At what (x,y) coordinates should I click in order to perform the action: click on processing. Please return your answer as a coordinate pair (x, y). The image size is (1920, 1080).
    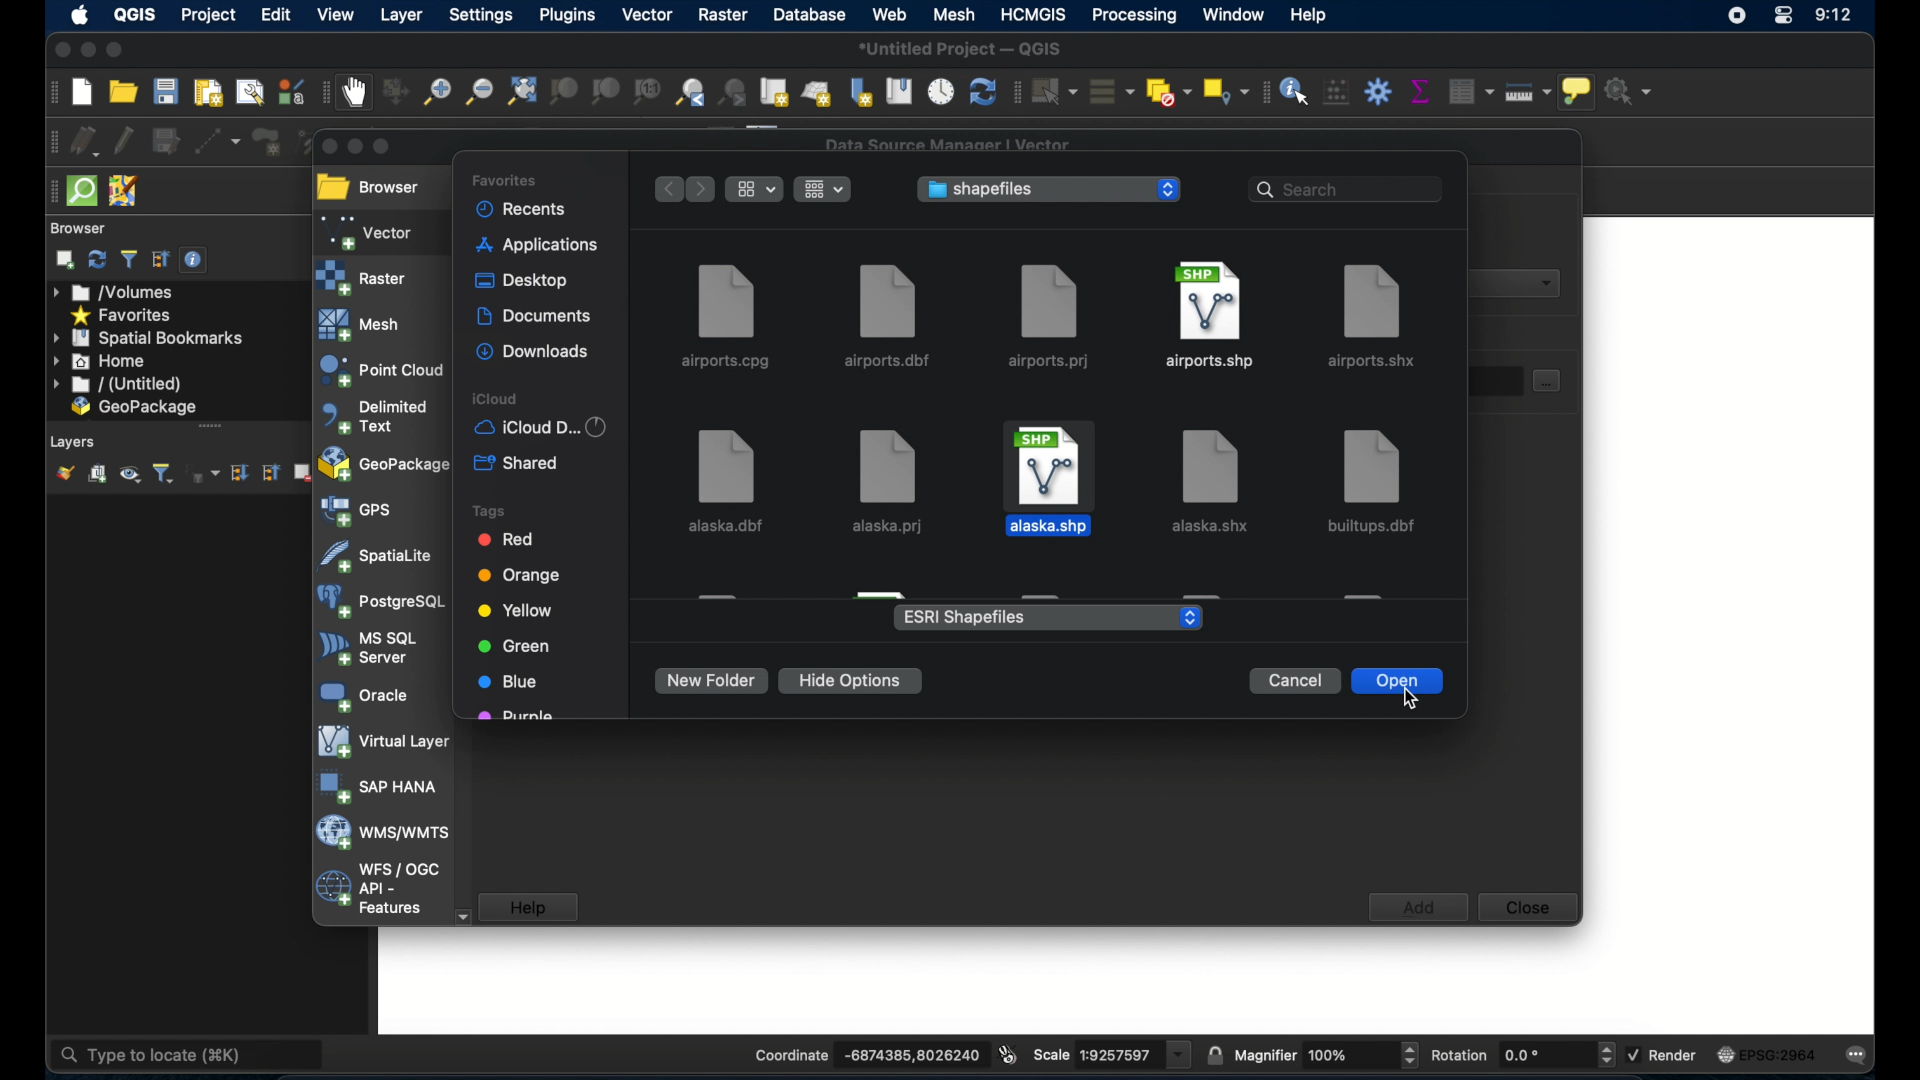
    Looking at the image, I should click on (1137, 17).